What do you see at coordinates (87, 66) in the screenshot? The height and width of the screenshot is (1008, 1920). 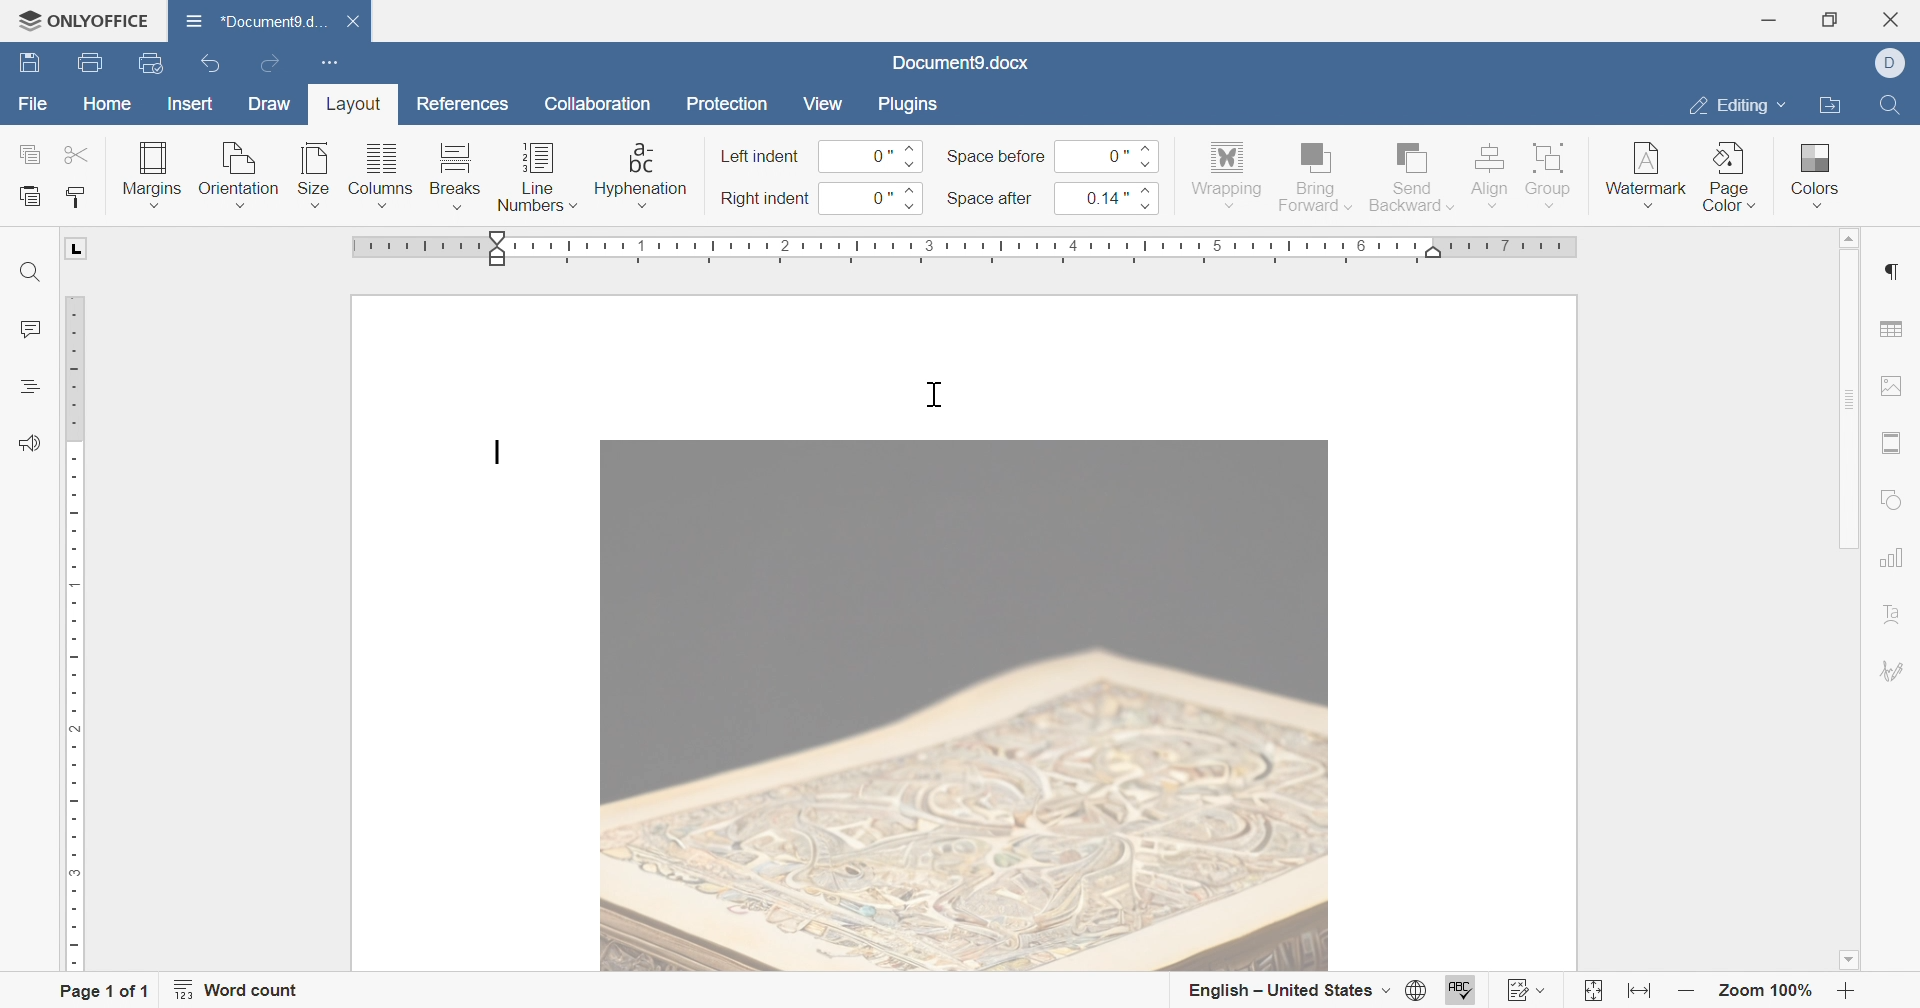 I see `print` at bounding box center [87, 66].